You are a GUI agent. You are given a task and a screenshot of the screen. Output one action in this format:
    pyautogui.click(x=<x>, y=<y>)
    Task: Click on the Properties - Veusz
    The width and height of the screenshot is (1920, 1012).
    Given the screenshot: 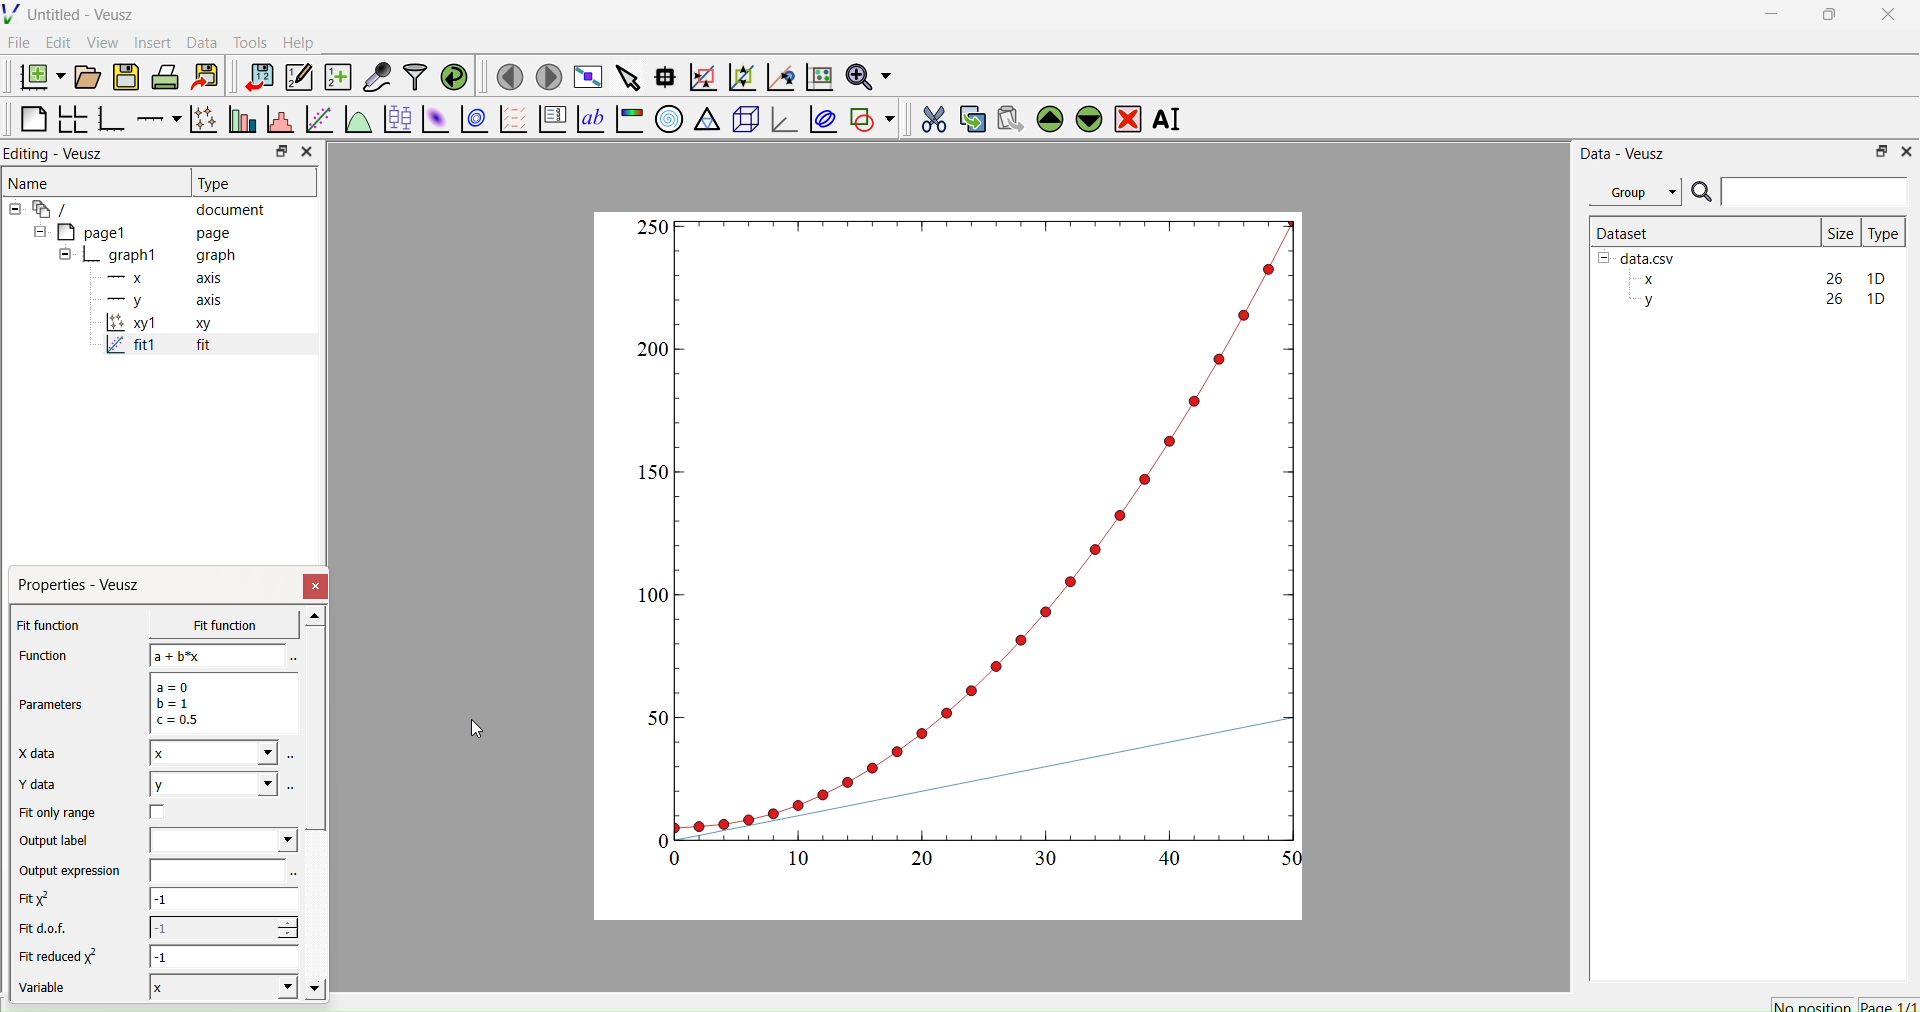 What is the action you would take?
    pyautogui.click(x=84, y=585)
    